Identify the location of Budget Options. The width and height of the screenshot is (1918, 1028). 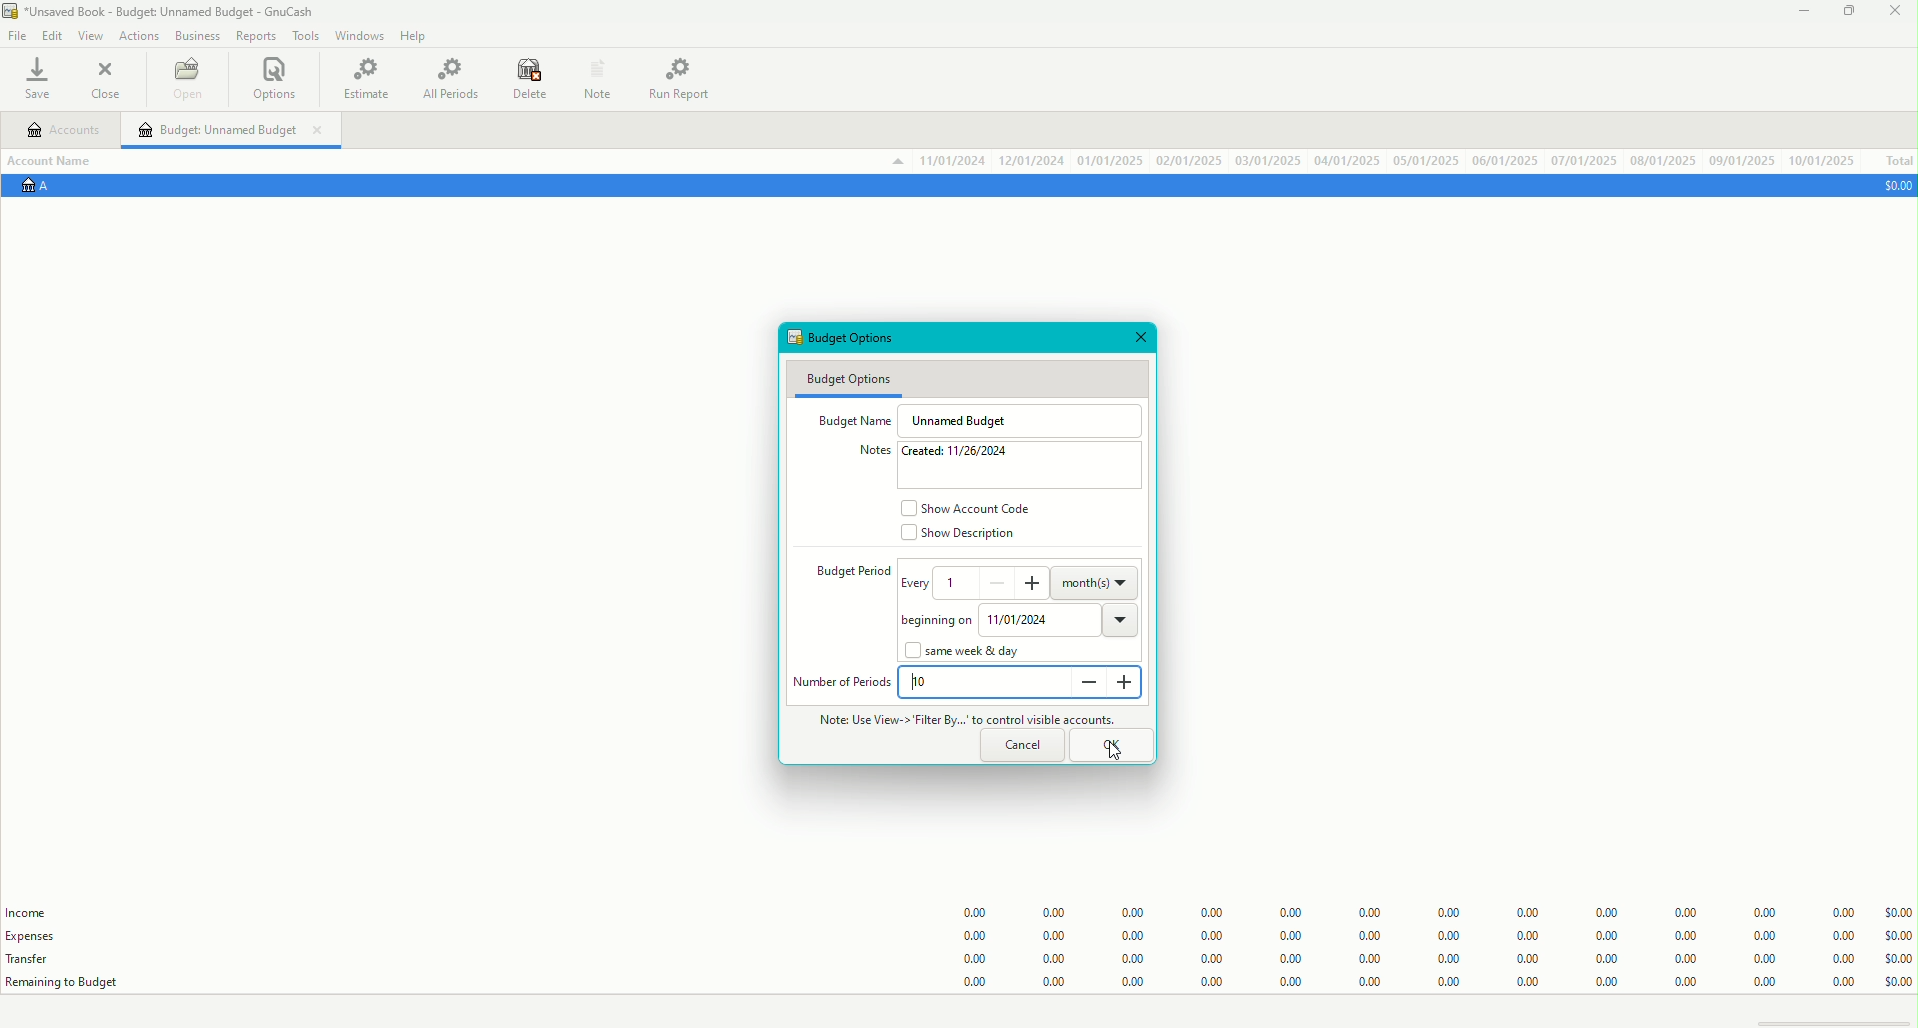
(849, 378).